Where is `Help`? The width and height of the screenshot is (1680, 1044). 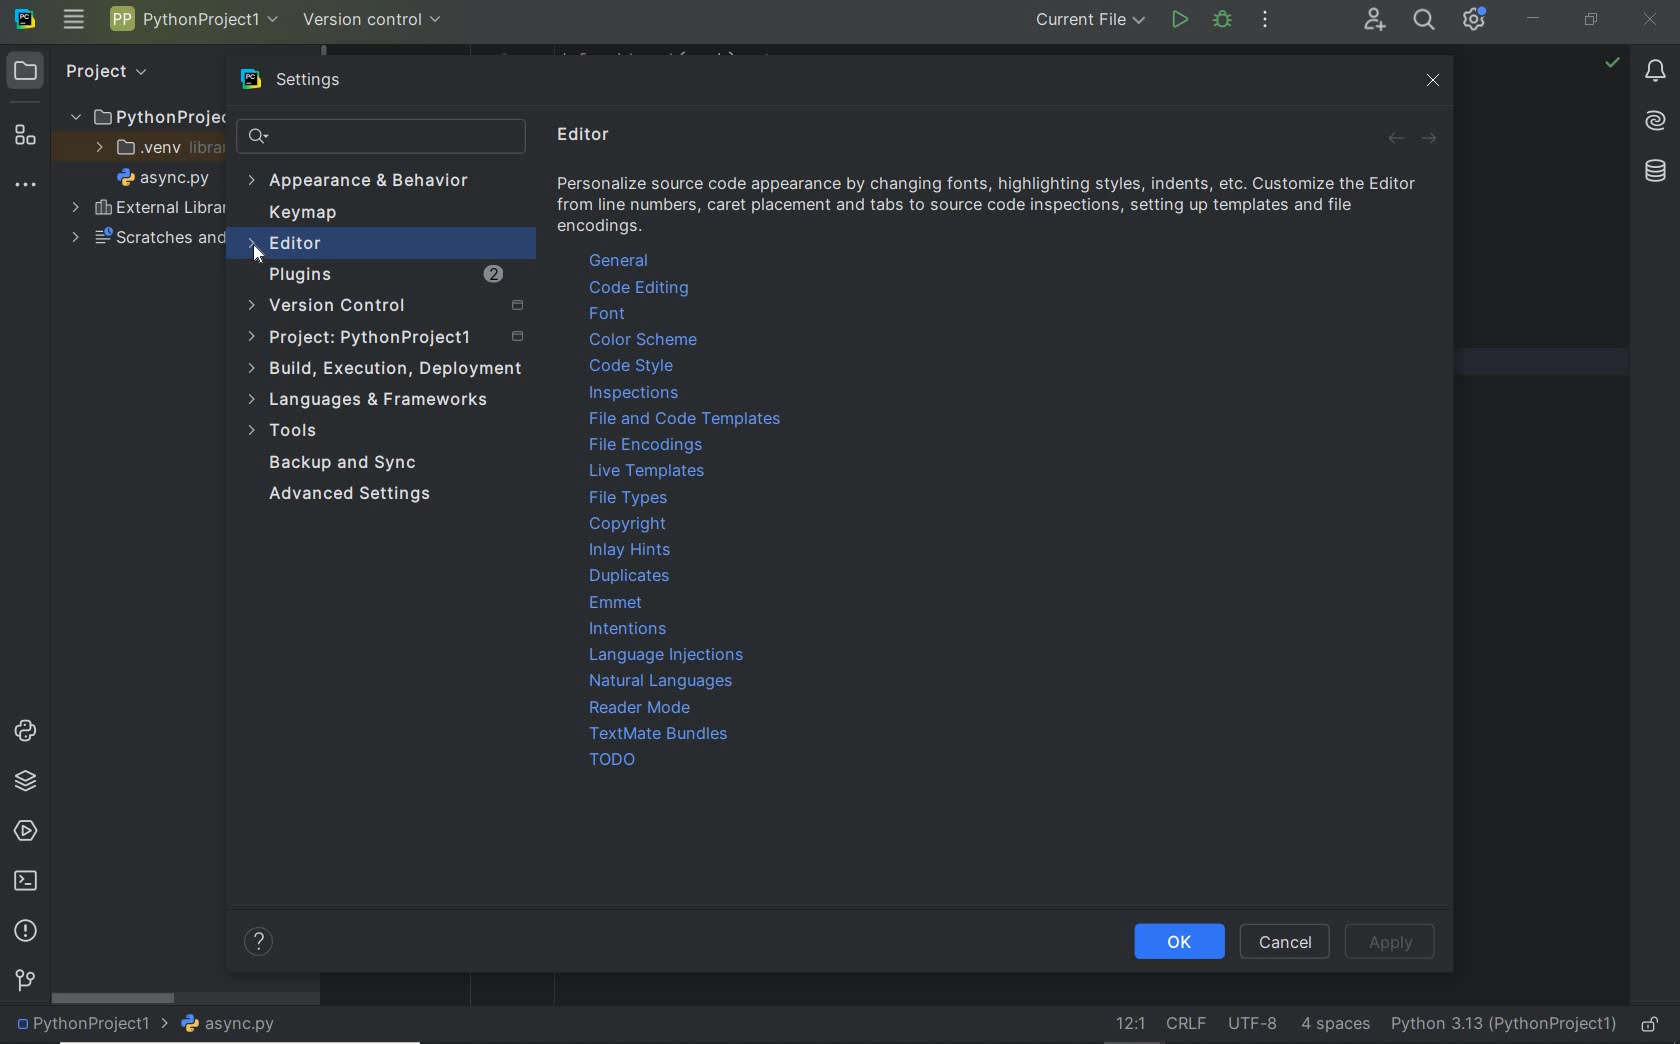 Help is located at coordinates (252, 940).